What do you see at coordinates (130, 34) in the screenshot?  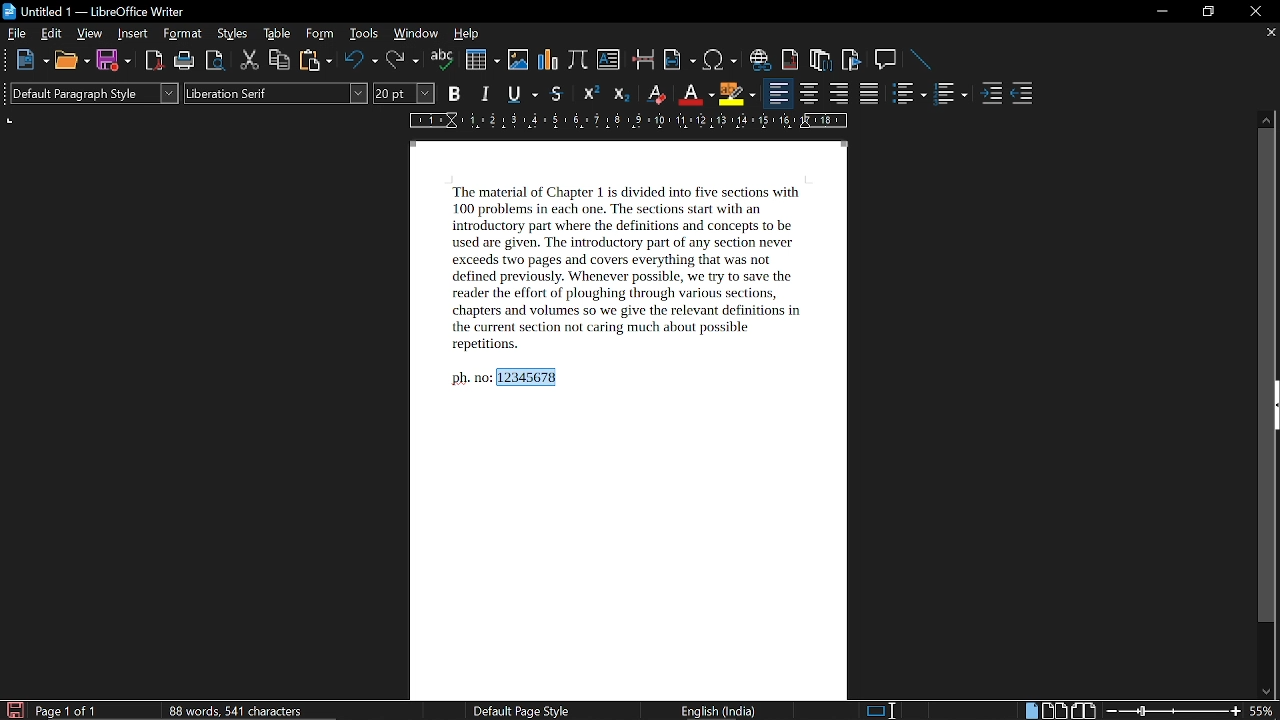 I see `insert` at bounding box center [130, 34].